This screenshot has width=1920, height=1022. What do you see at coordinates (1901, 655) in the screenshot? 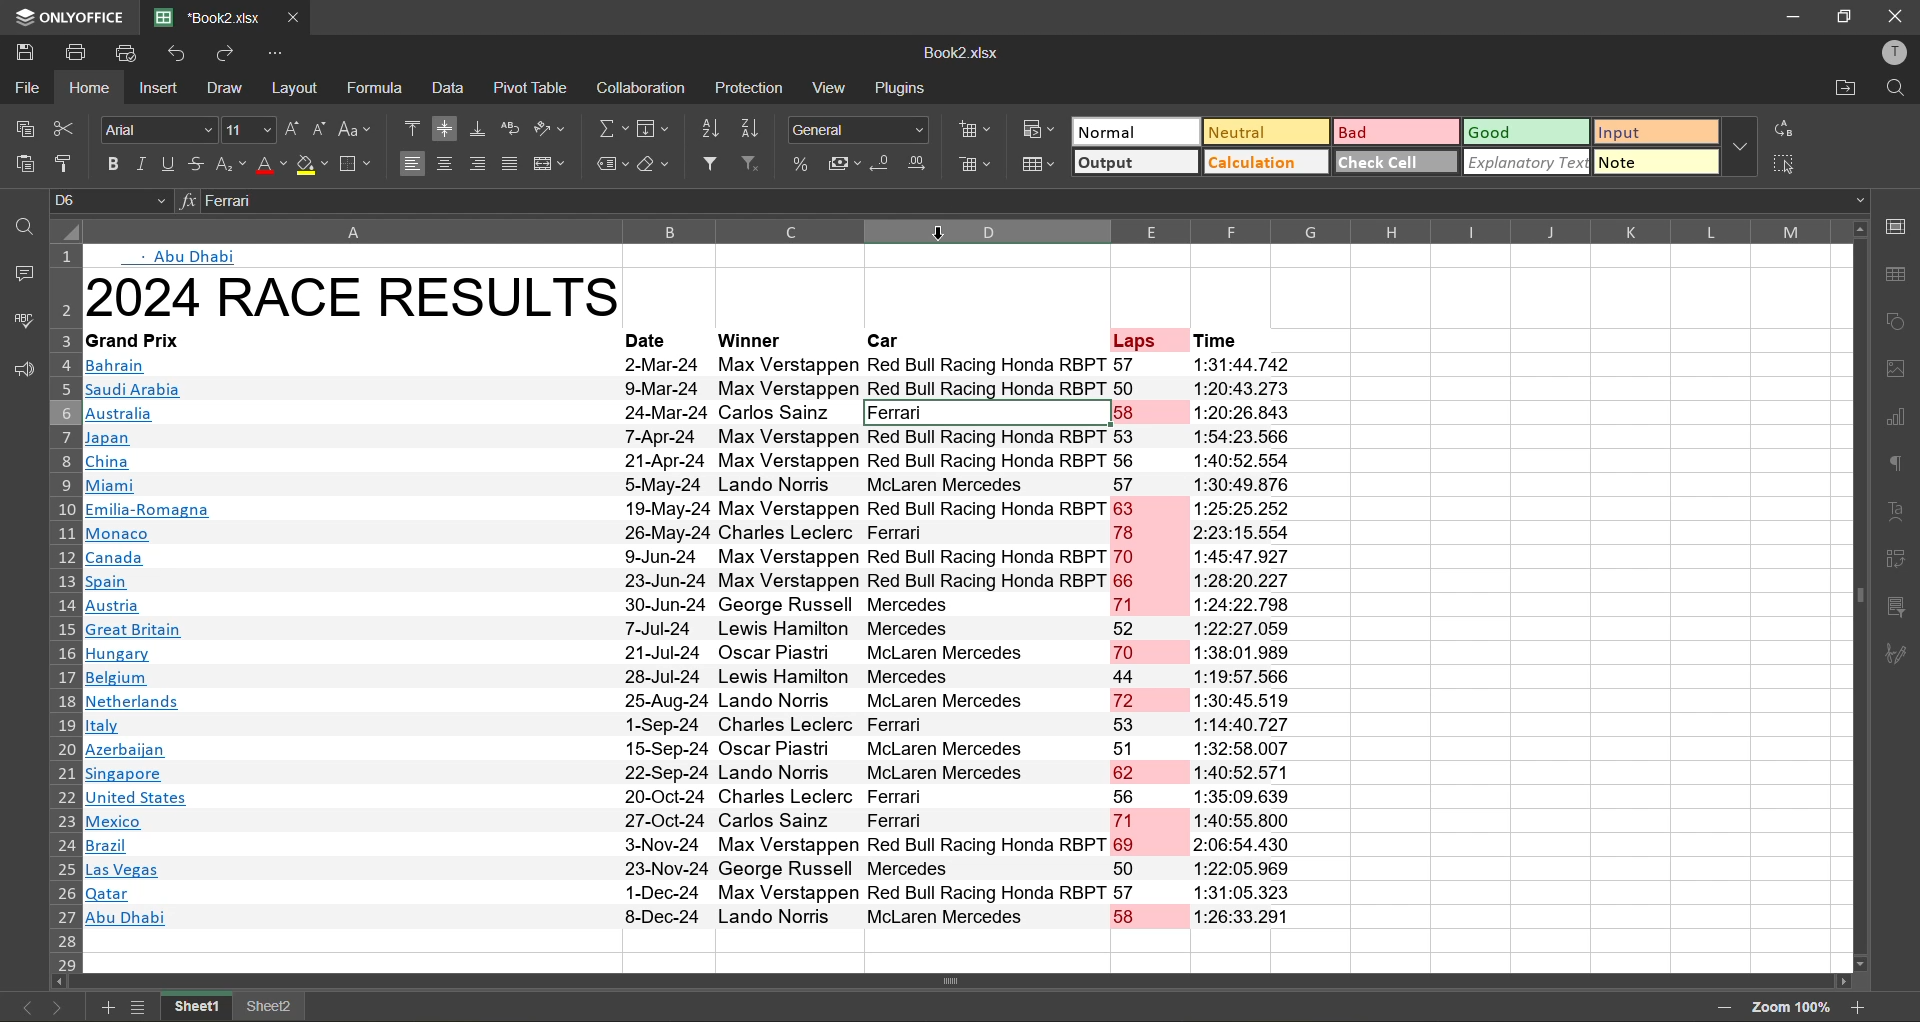
I see `signature` at bounding box center [1901, 655].